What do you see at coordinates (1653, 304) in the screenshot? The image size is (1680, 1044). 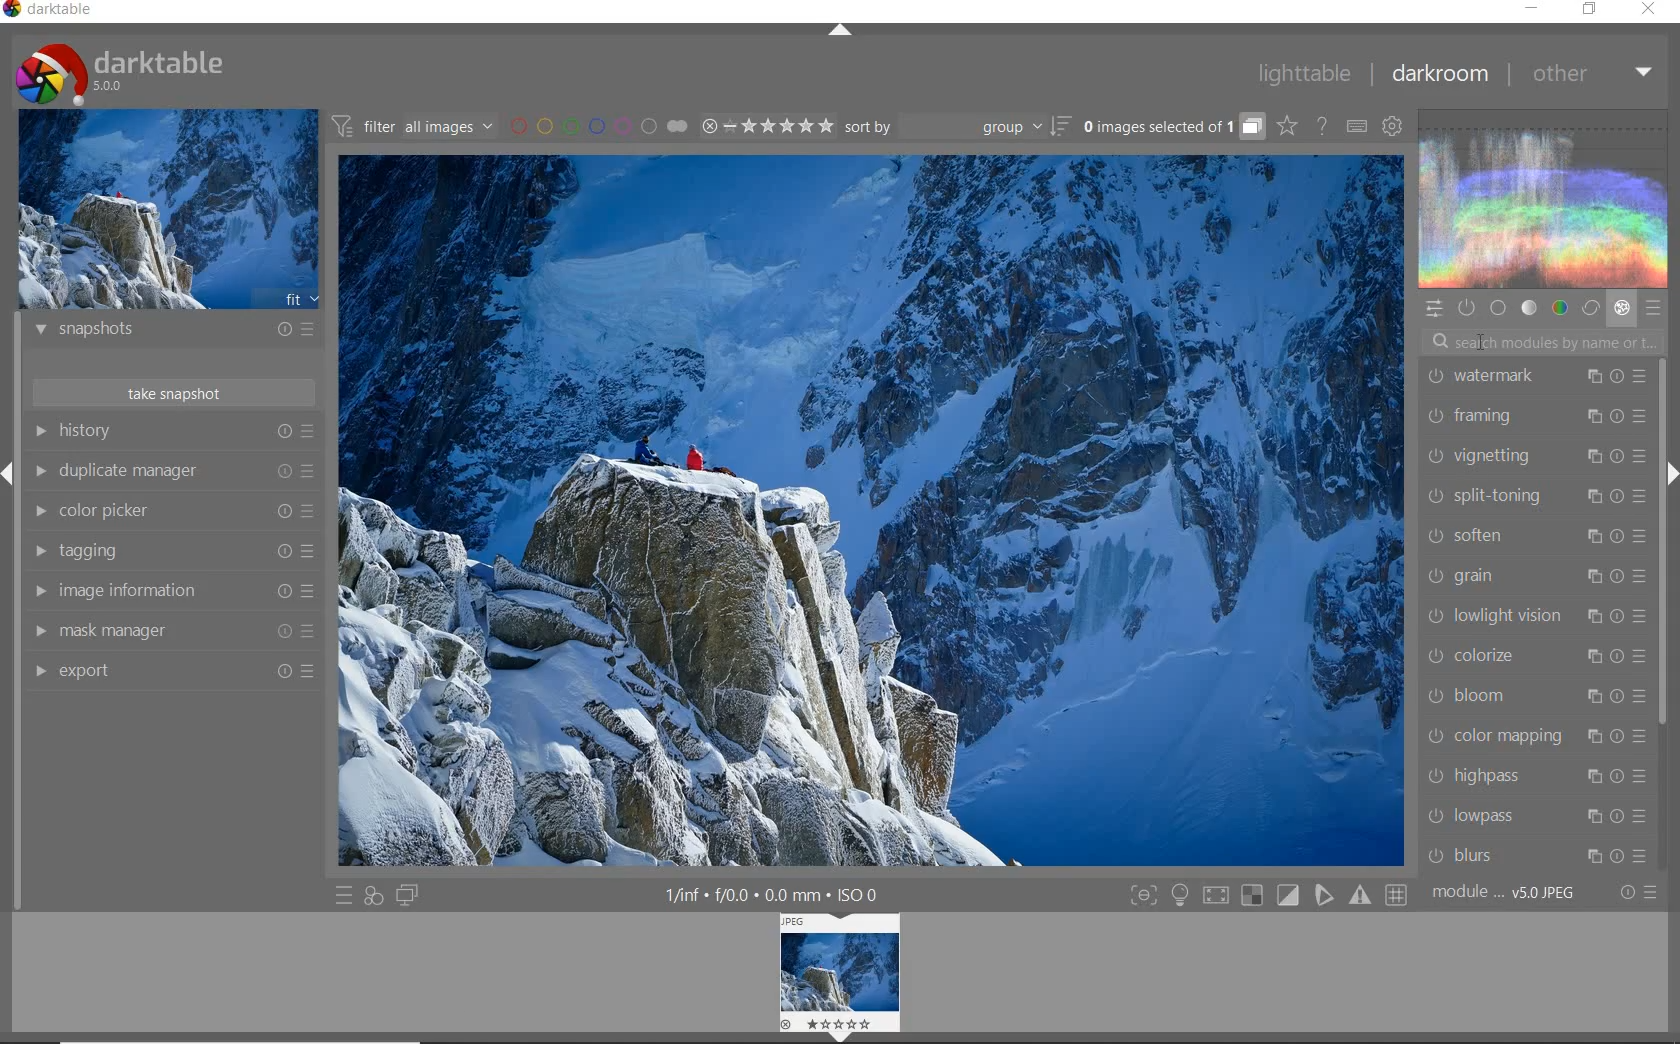 I see `presets` at bounding box center [1653, 304].